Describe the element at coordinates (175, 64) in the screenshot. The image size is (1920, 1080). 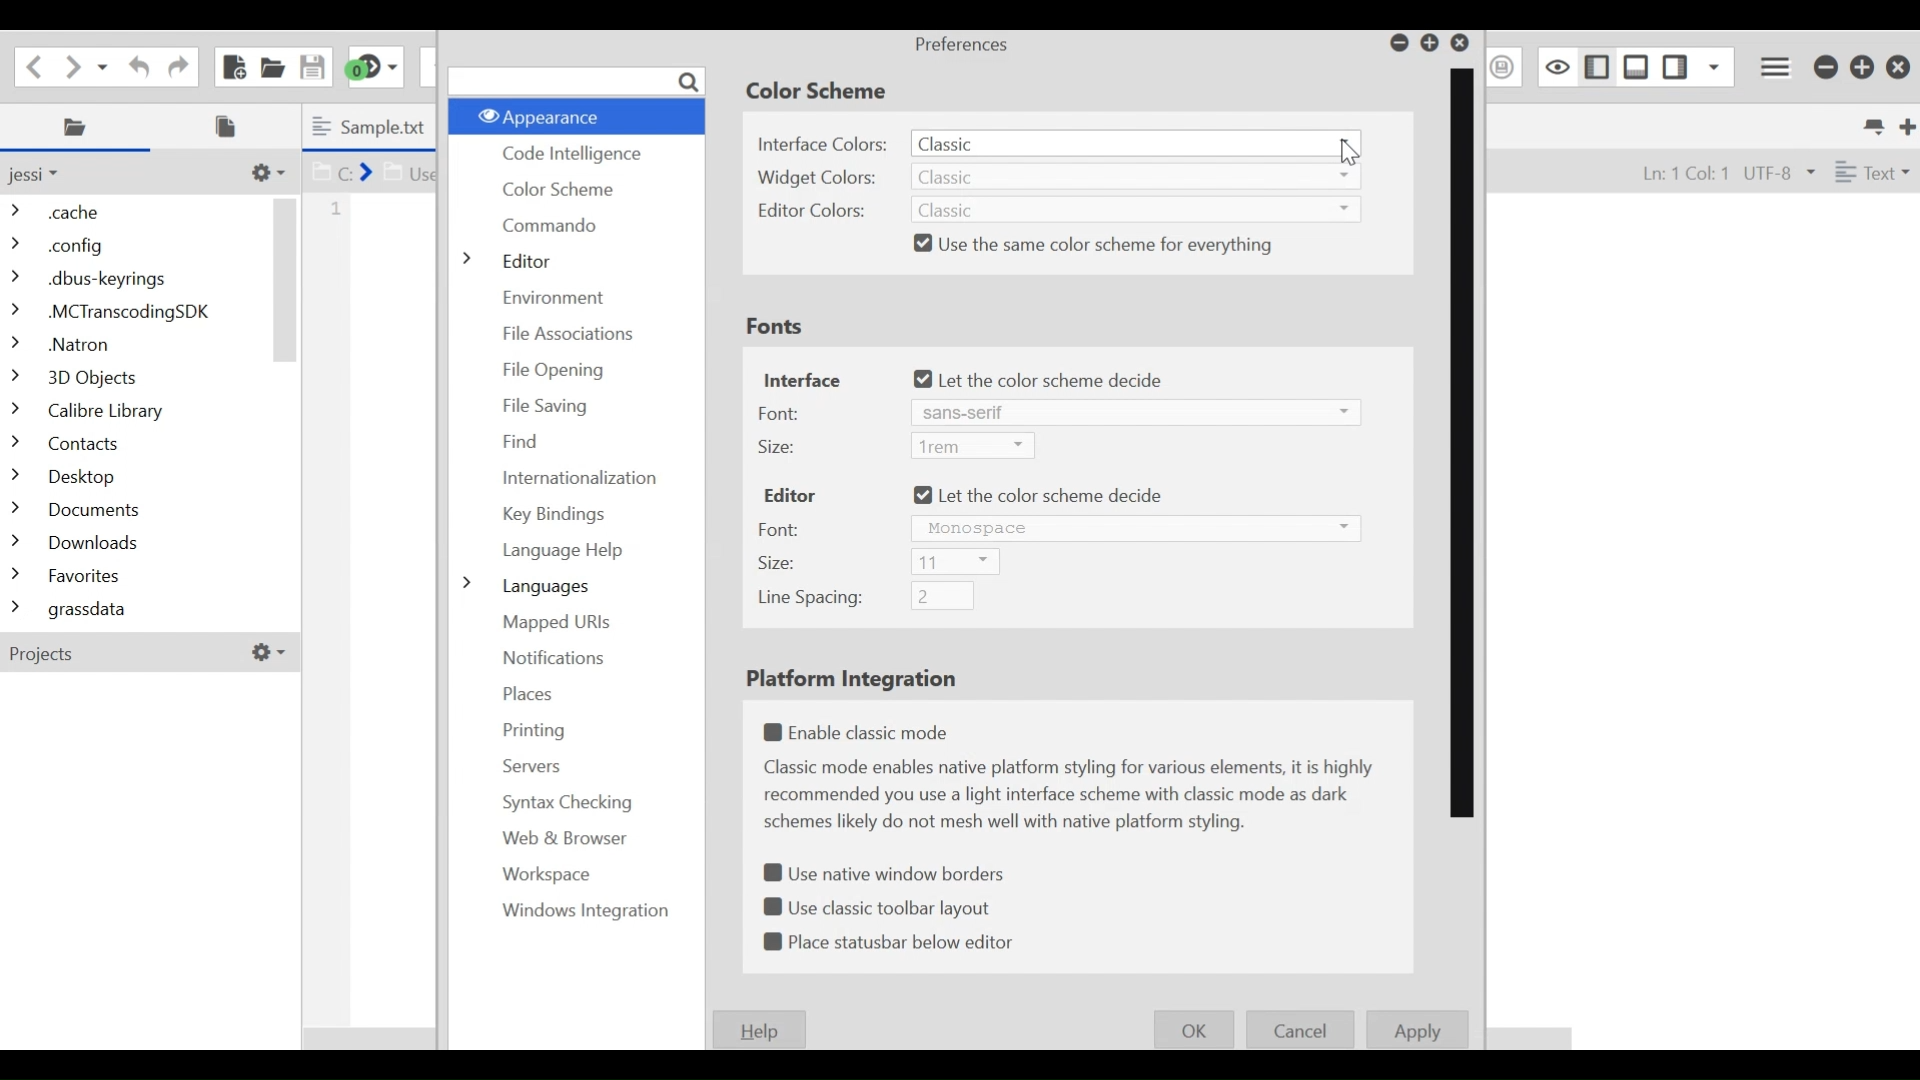
I see `Redo` at that location.